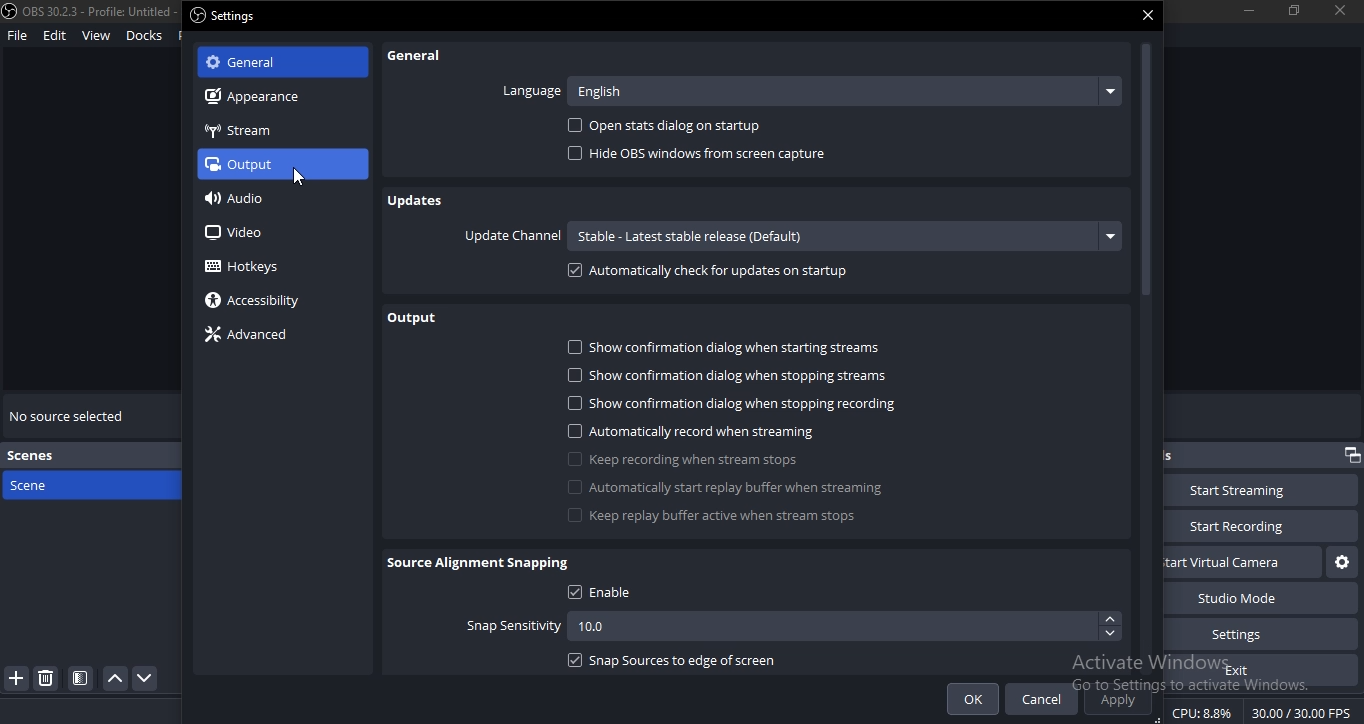 This screenshot has width=1364, height=724. I want to click on keep replay buffer active when stream stops, so click(721, 517).